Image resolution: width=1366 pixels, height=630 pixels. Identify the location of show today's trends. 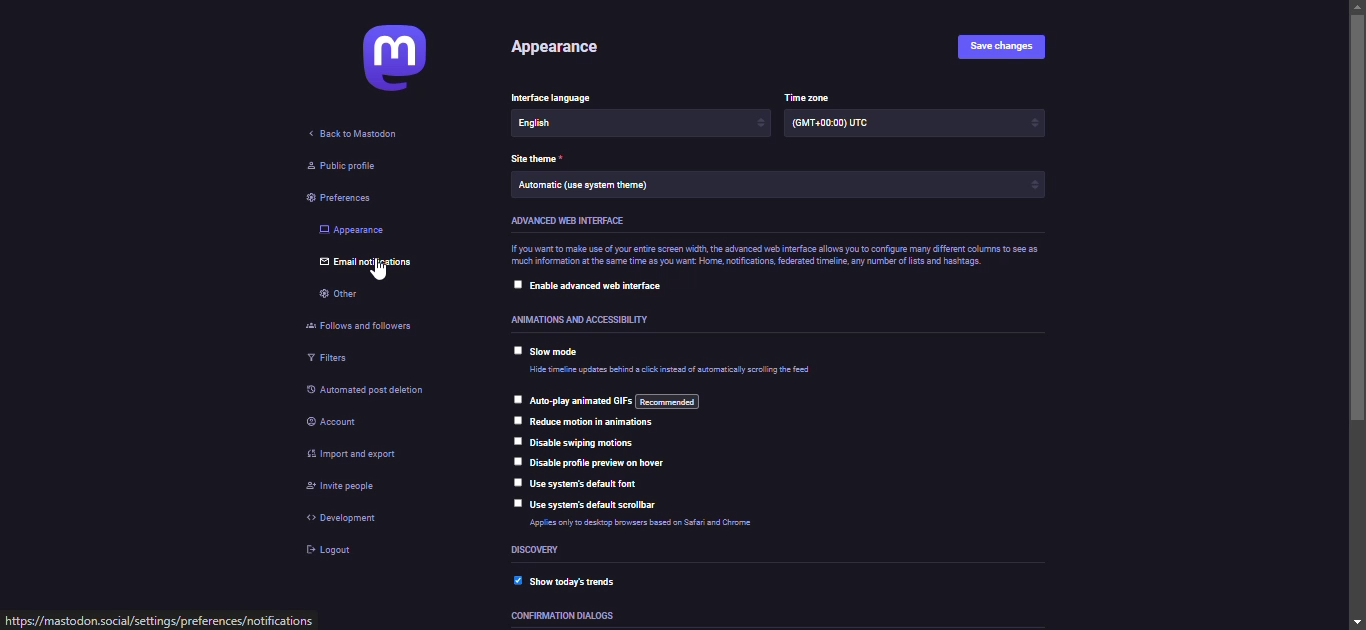
(584, 582).